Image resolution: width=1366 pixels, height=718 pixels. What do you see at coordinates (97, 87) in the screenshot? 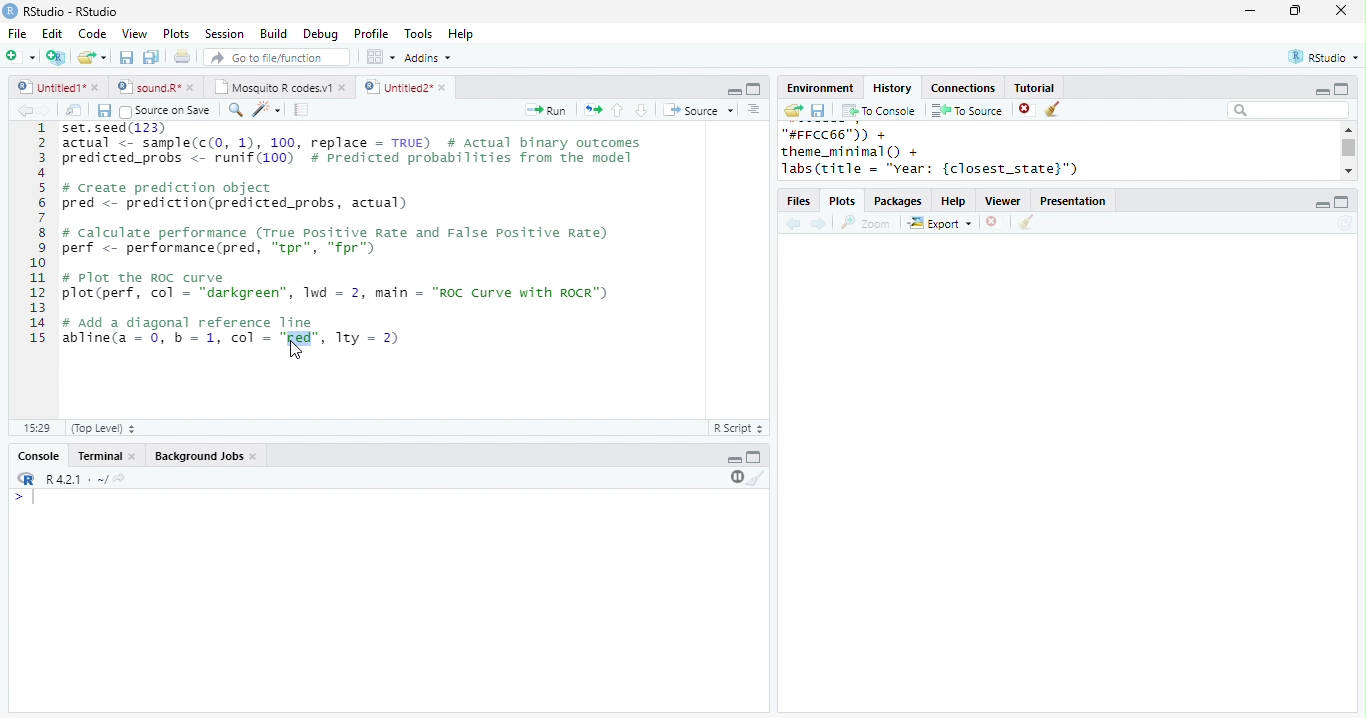
I see `close` at bounding box center [97, 87].